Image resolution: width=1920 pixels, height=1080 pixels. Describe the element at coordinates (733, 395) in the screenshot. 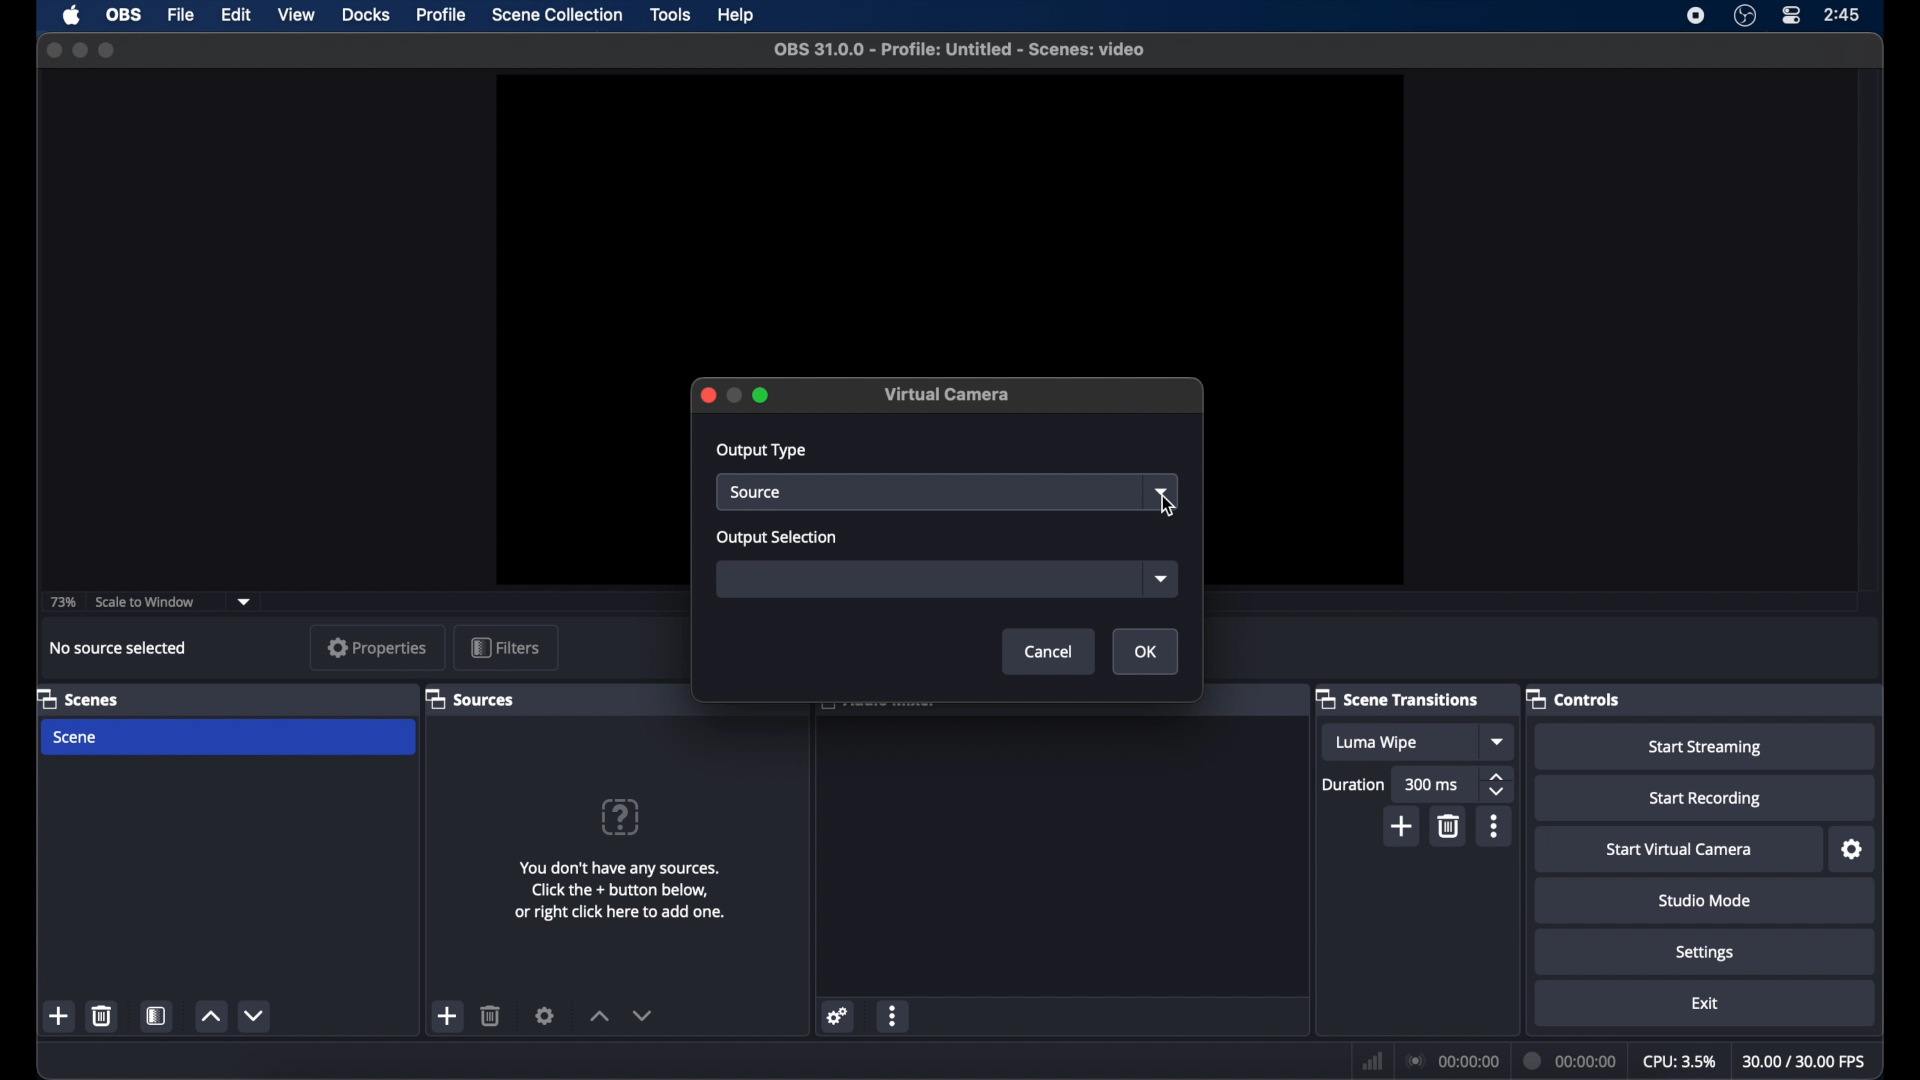

I see `inactive minimize icon` at that location.